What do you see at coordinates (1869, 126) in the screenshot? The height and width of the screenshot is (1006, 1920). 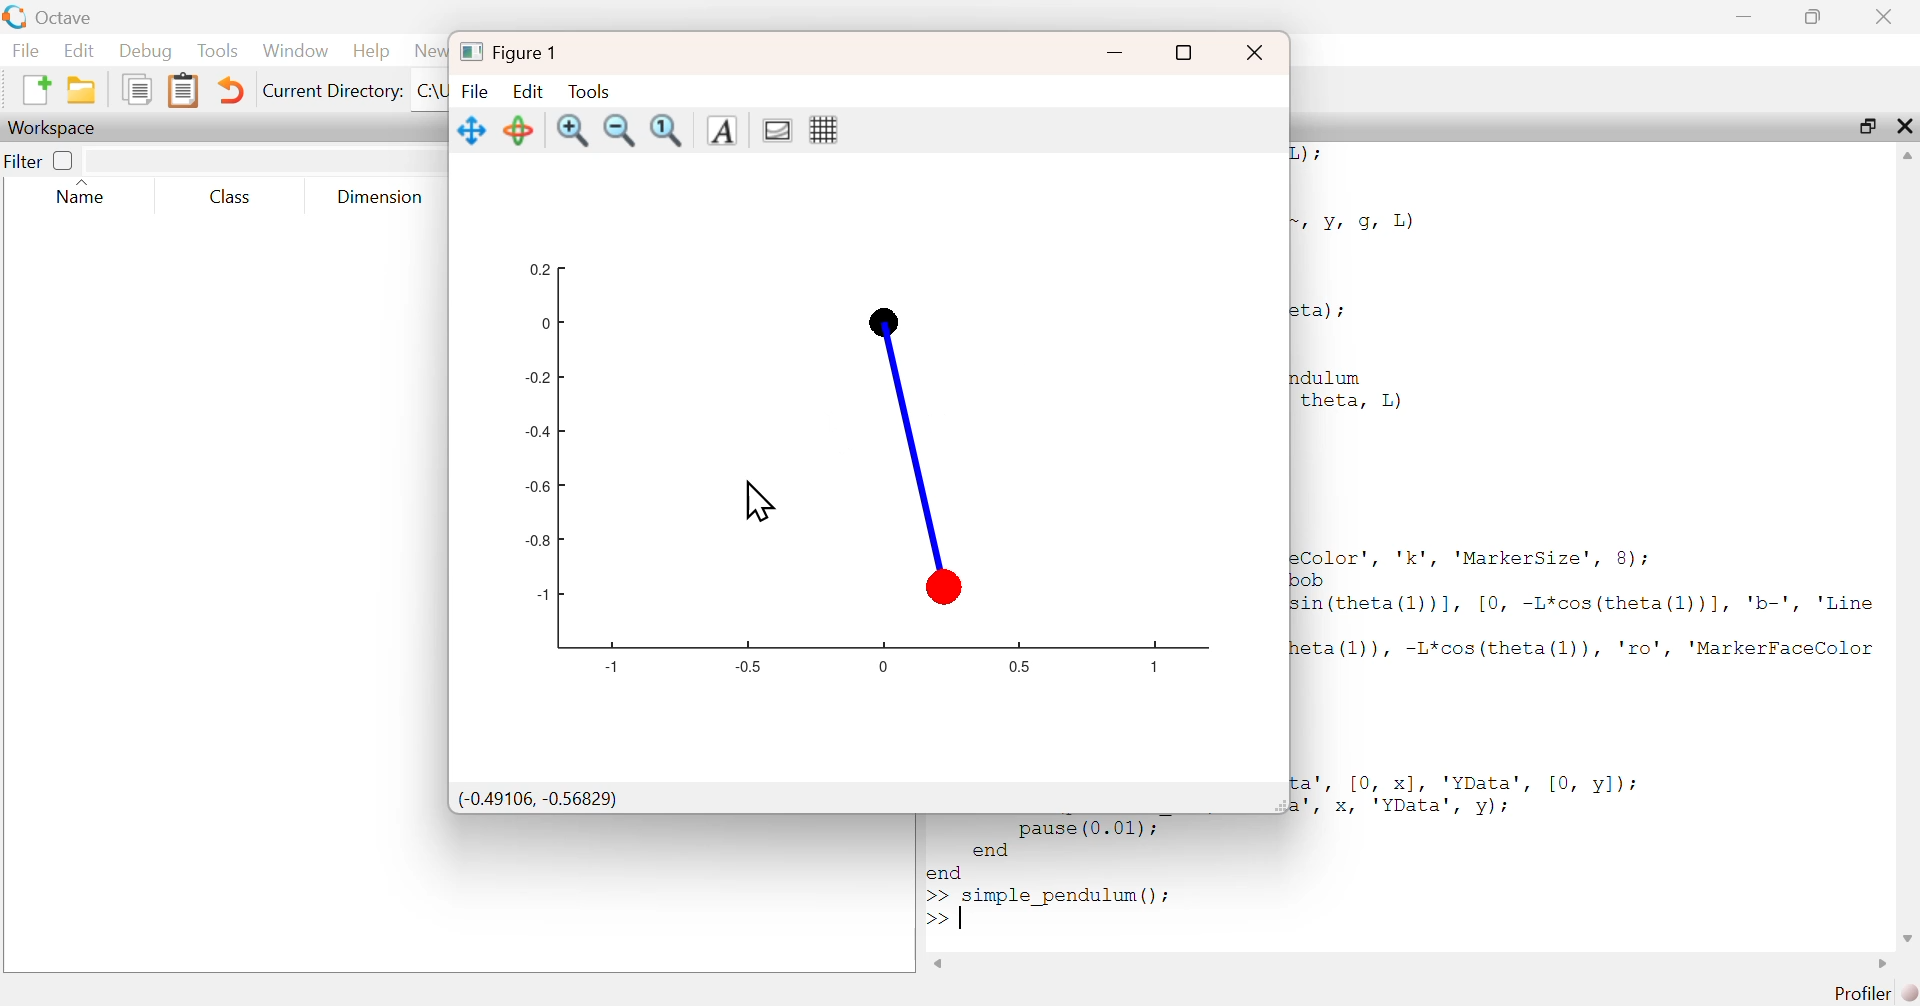 I see `Maximize` at bounding box center [1869, 126].